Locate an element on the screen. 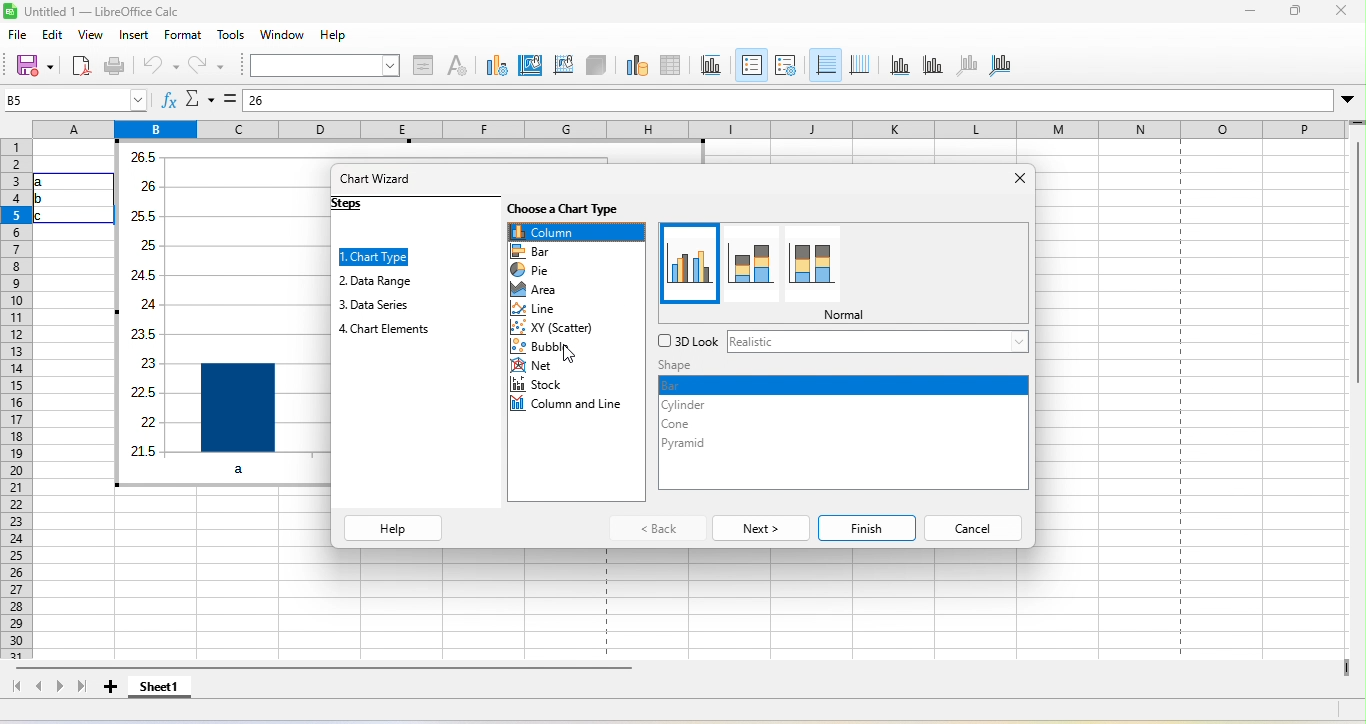  undo is located at coordinates (161, 66).